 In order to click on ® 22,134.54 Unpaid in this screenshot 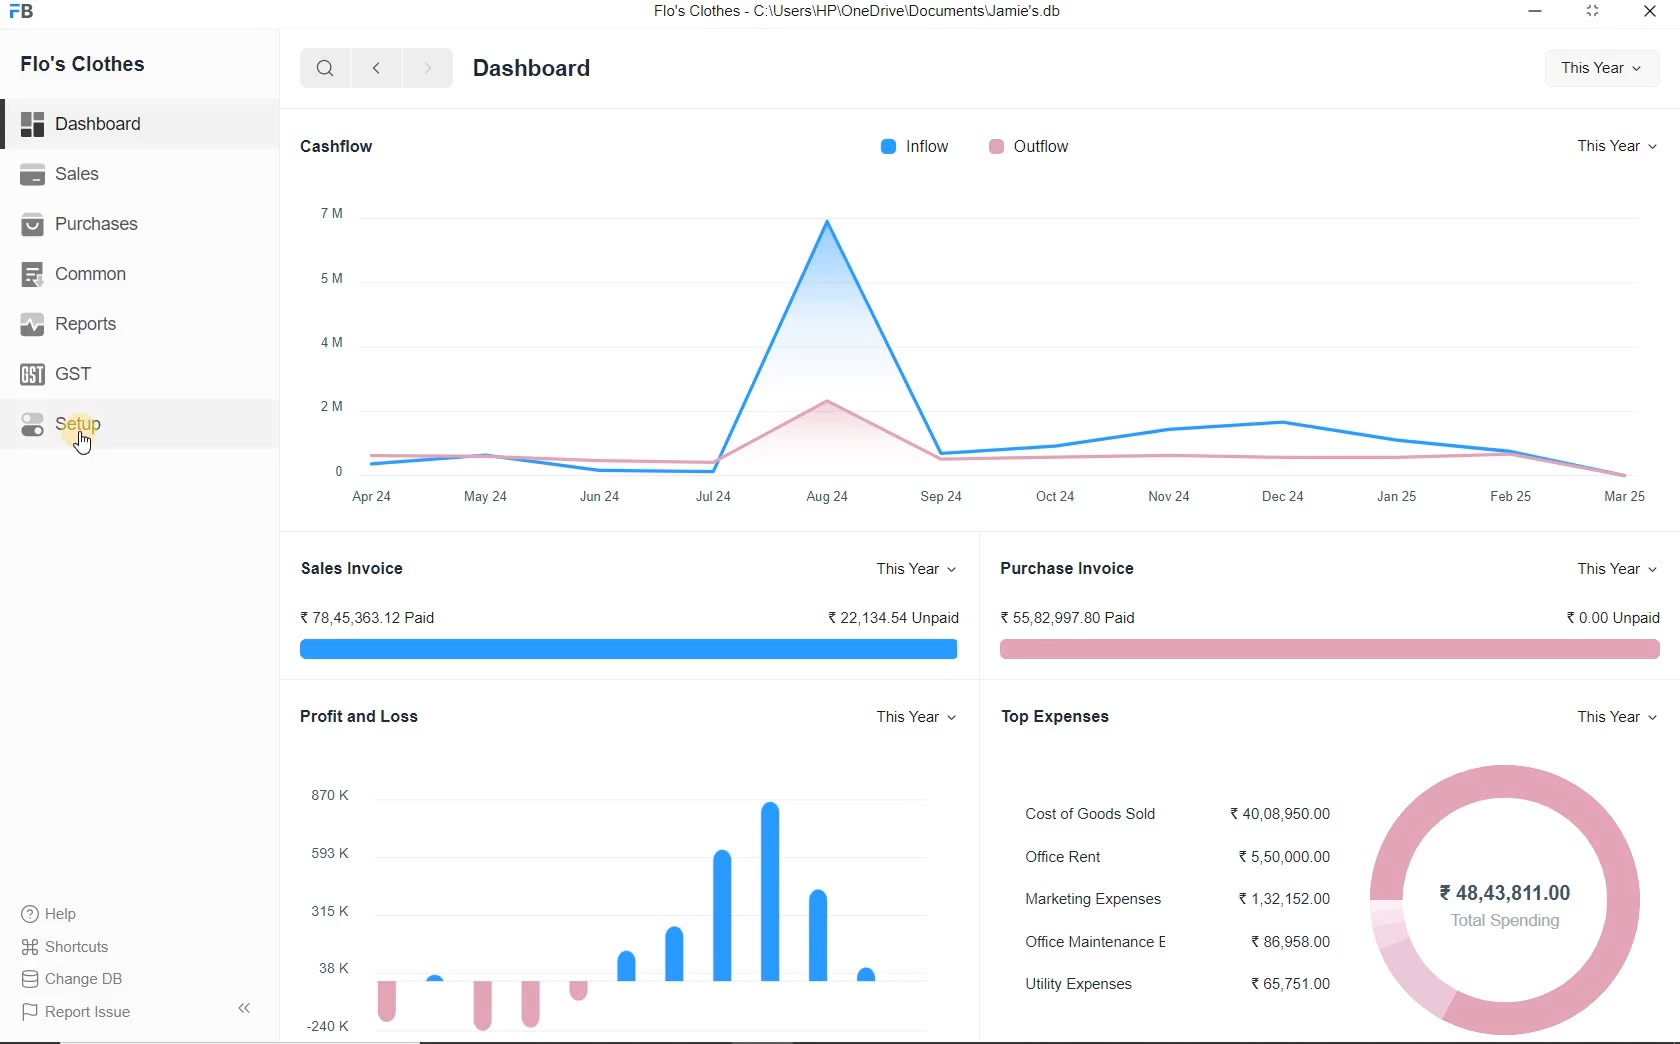, I will do `click(894, 617)`.